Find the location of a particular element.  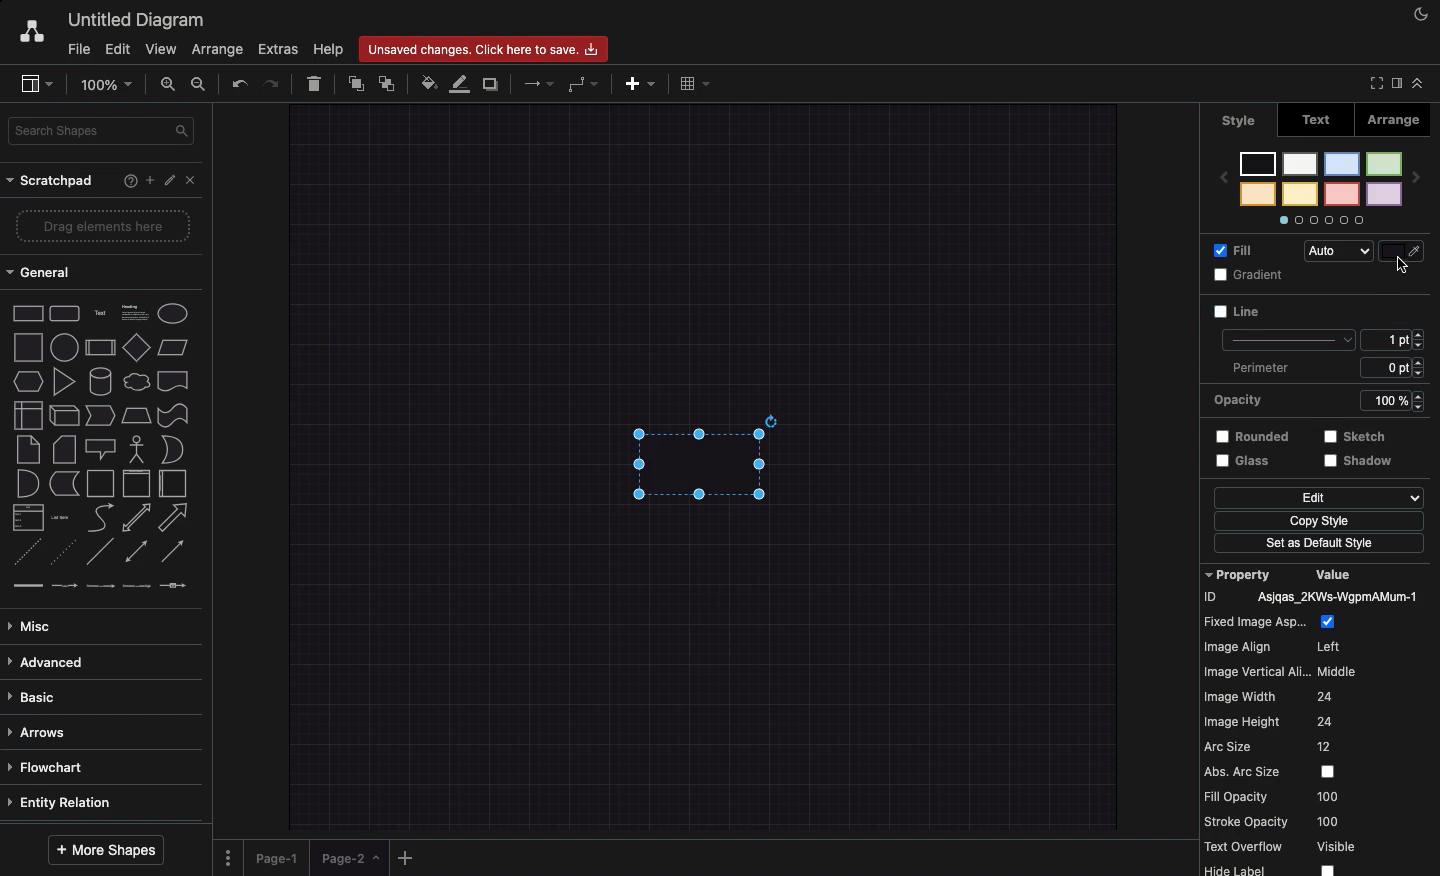

bidirectional arrow is located at coordinates (136, 517).